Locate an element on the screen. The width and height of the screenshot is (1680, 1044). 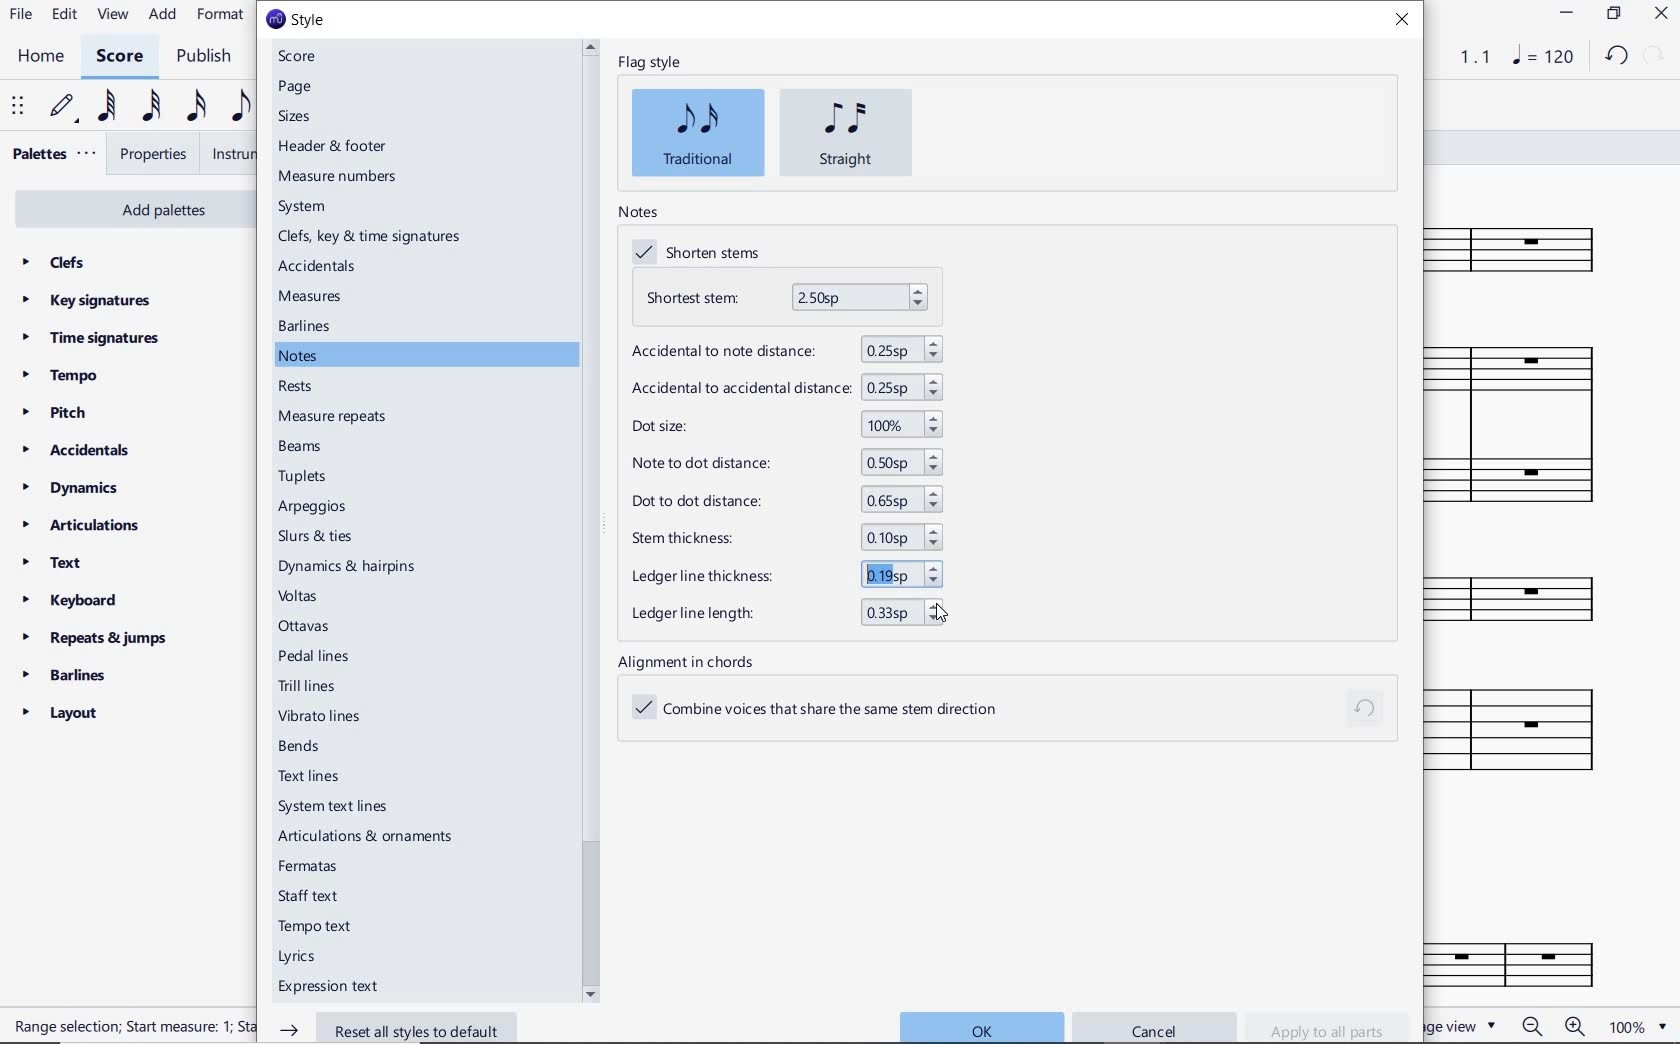
tuplets is located at coordinates (305, 477).